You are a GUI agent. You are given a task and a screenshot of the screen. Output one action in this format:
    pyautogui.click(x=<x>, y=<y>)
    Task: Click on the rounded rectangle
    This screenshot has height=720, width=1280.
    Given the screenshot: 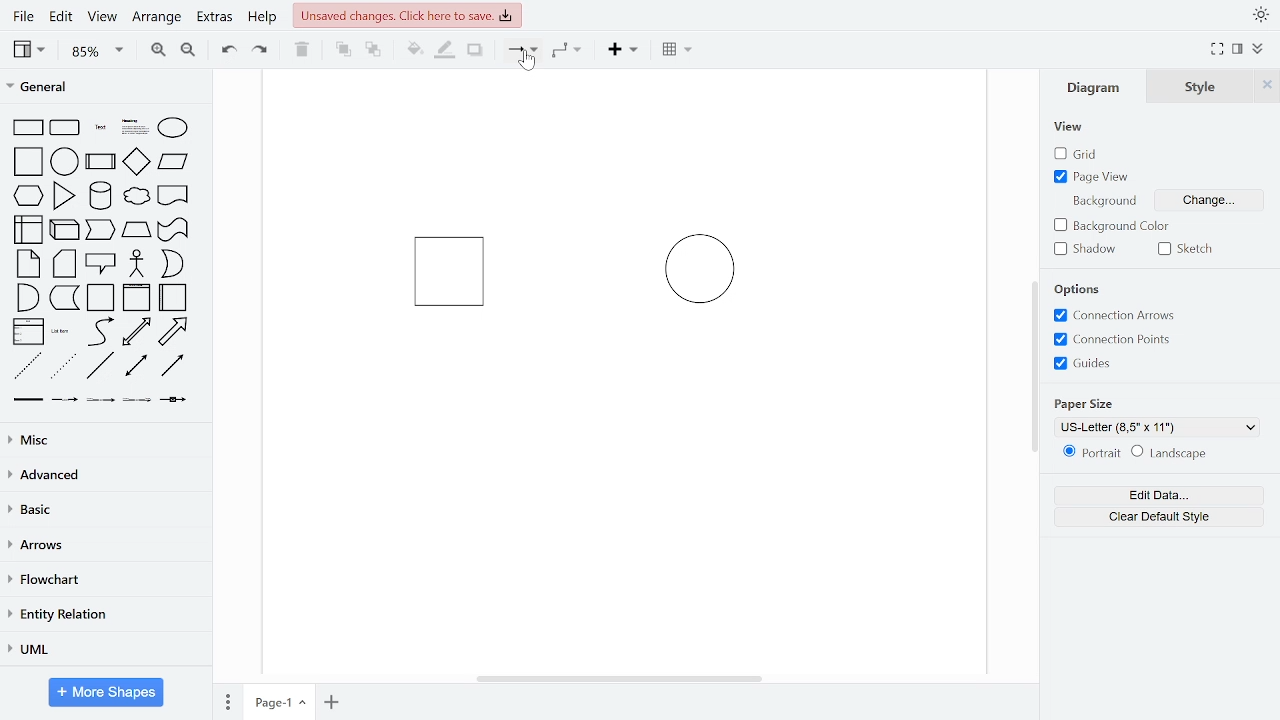 What is the action you would take?
    pyautogui.click(x=66, y=129)
    